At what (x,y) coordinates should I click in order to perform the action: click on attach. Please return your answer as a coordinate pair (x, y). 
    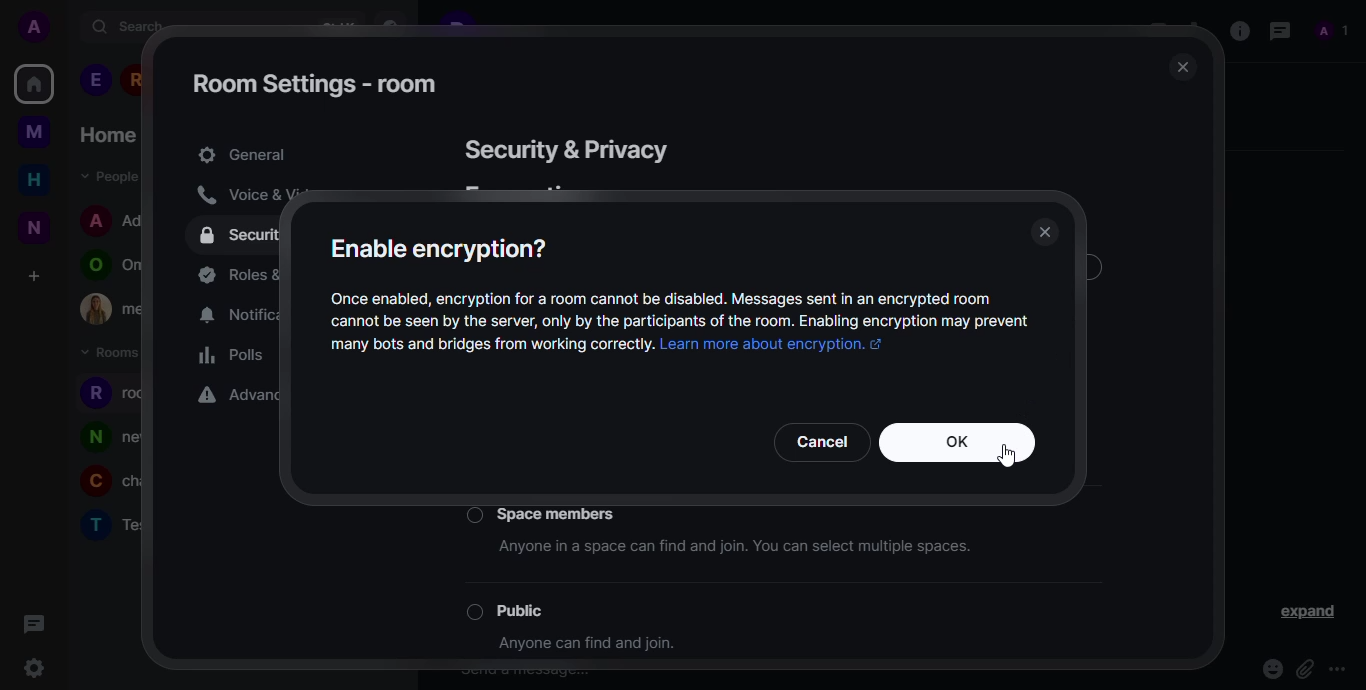
    Looking at the image, I should click on (1303, 665).